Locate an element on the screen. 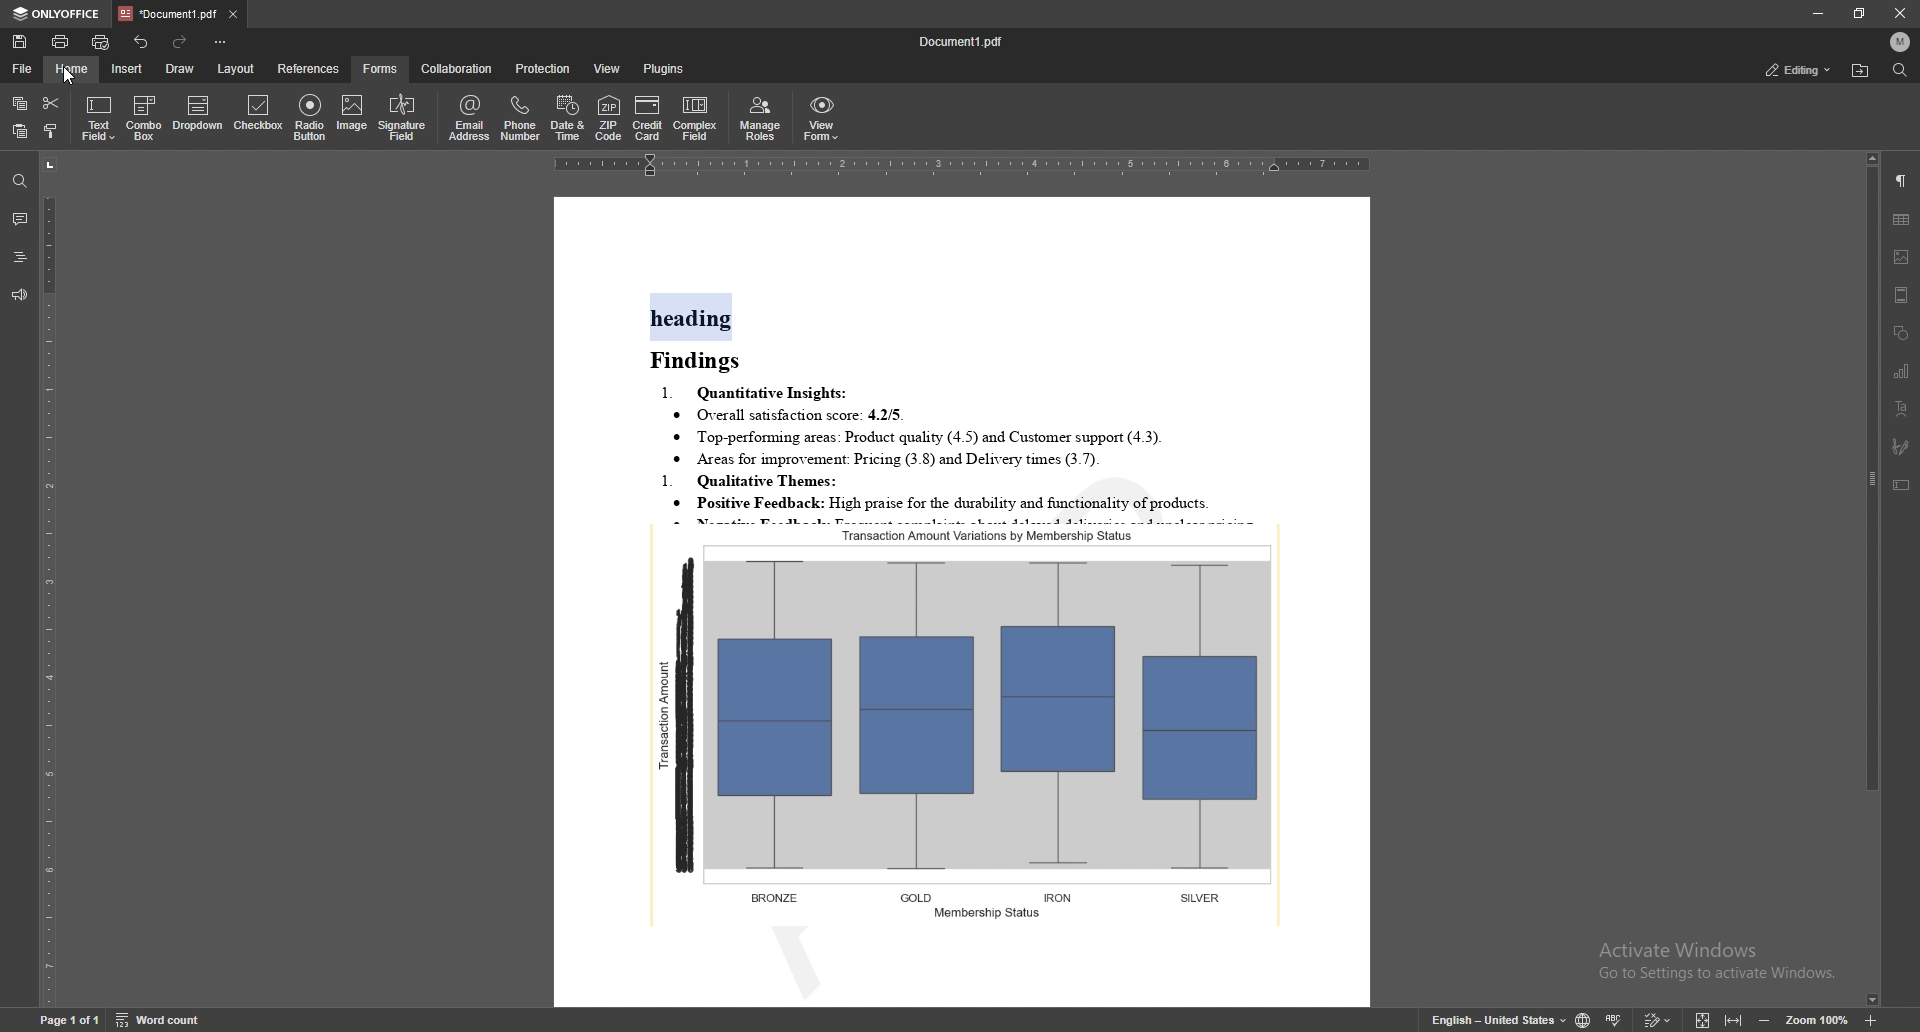 The height and width of the screenshot is (1032, 1920). cut is located at coordinates (51, 101).